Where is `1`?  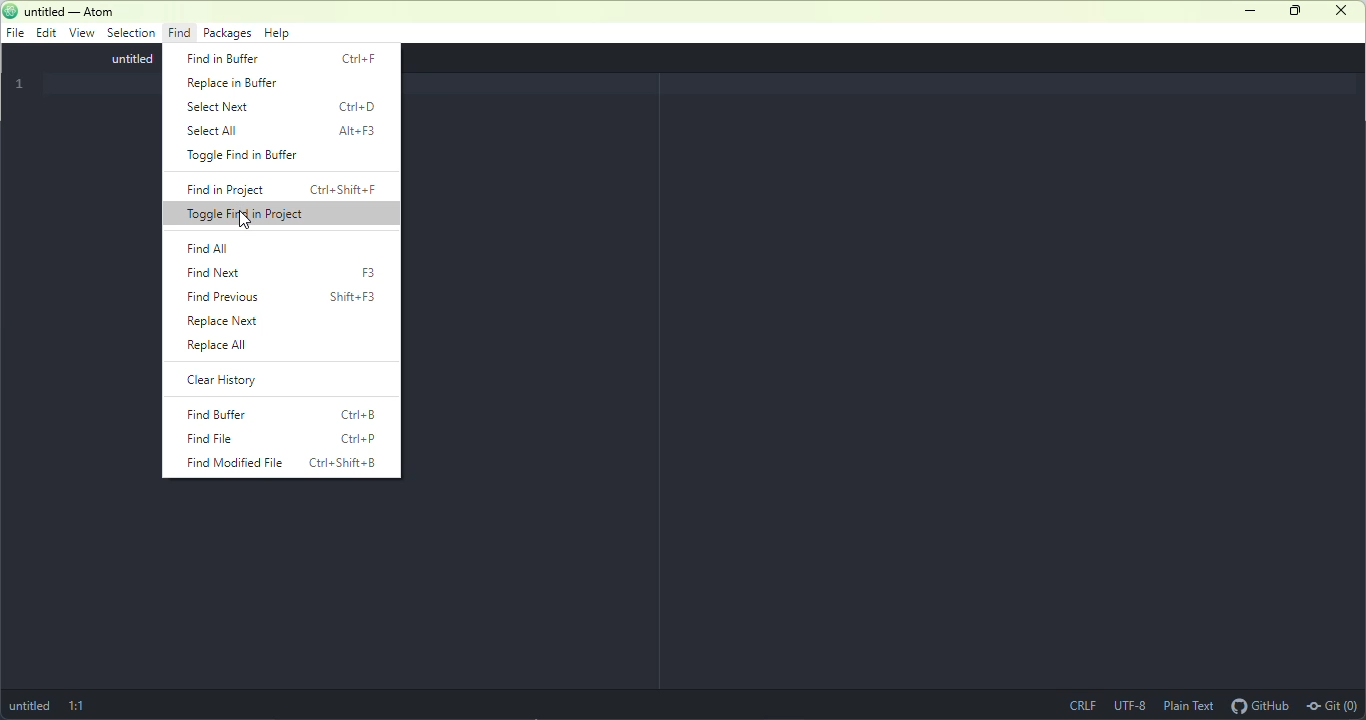
1 is located at coordinates (22, 83).